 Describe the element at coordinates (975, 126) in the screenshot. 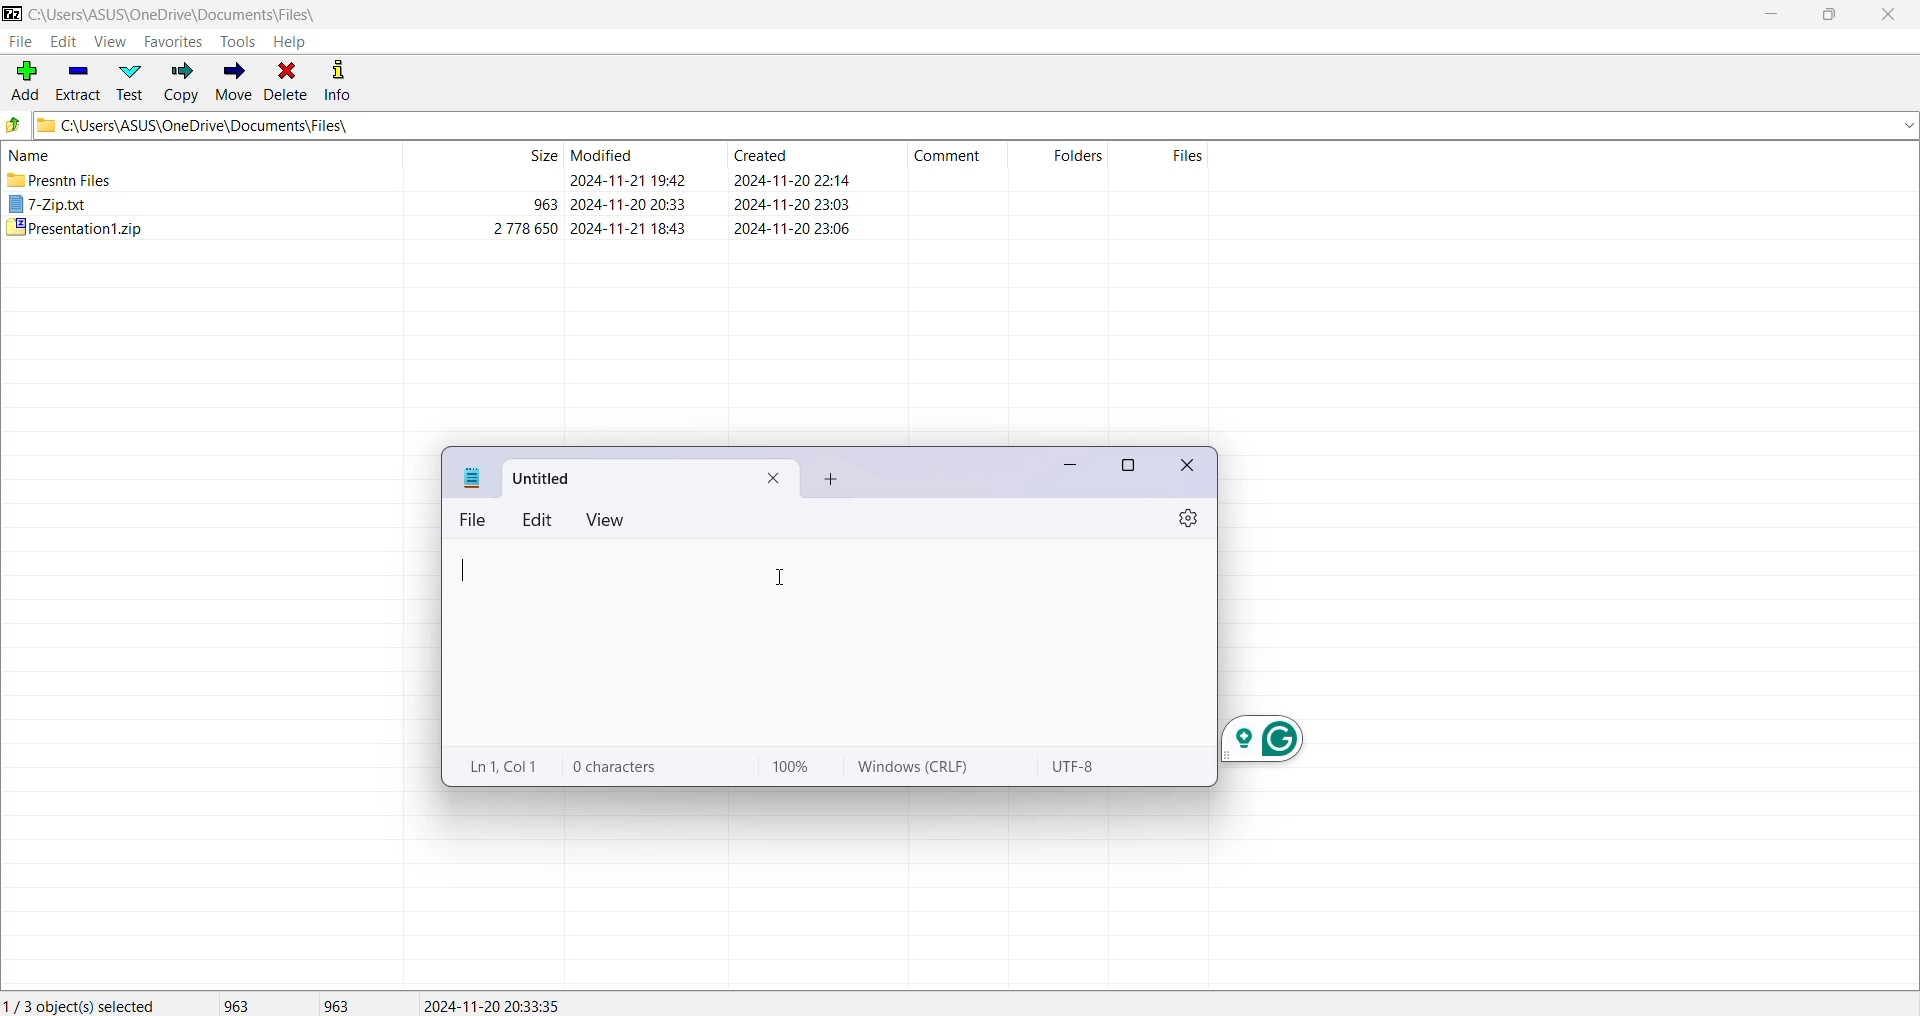

I see `Current Folder Path ` at that location.